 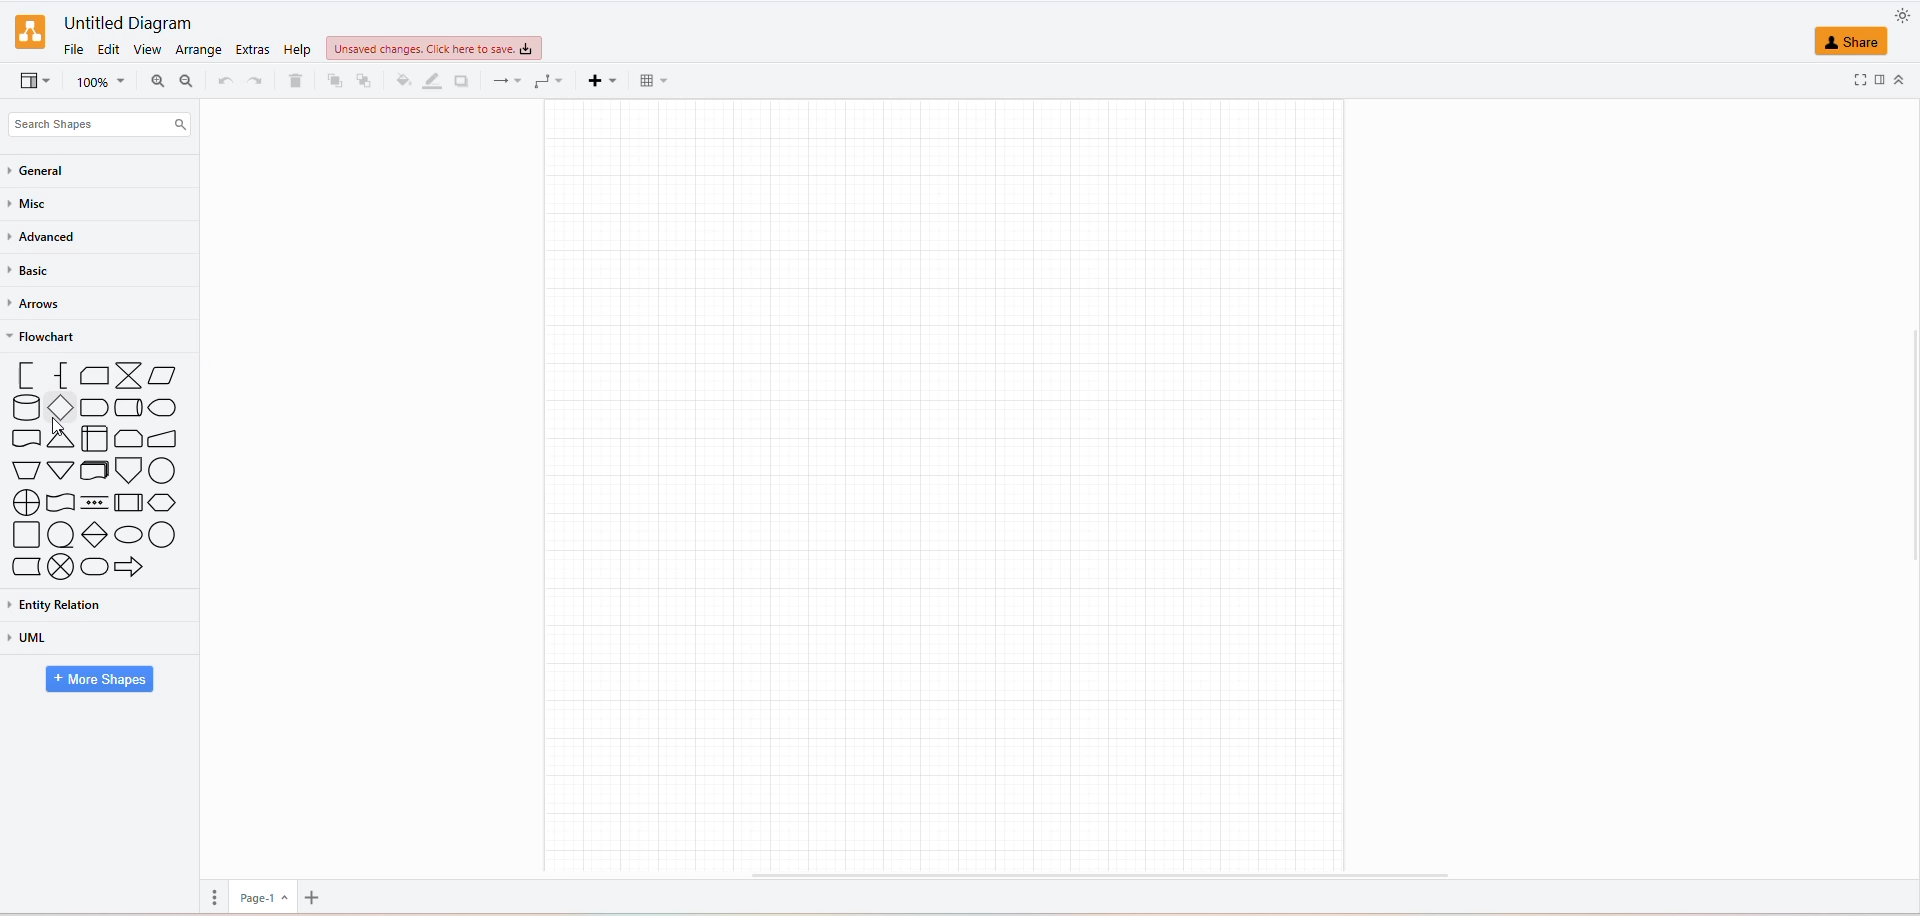 I want to click on FILE, so click(x=71, y=47).